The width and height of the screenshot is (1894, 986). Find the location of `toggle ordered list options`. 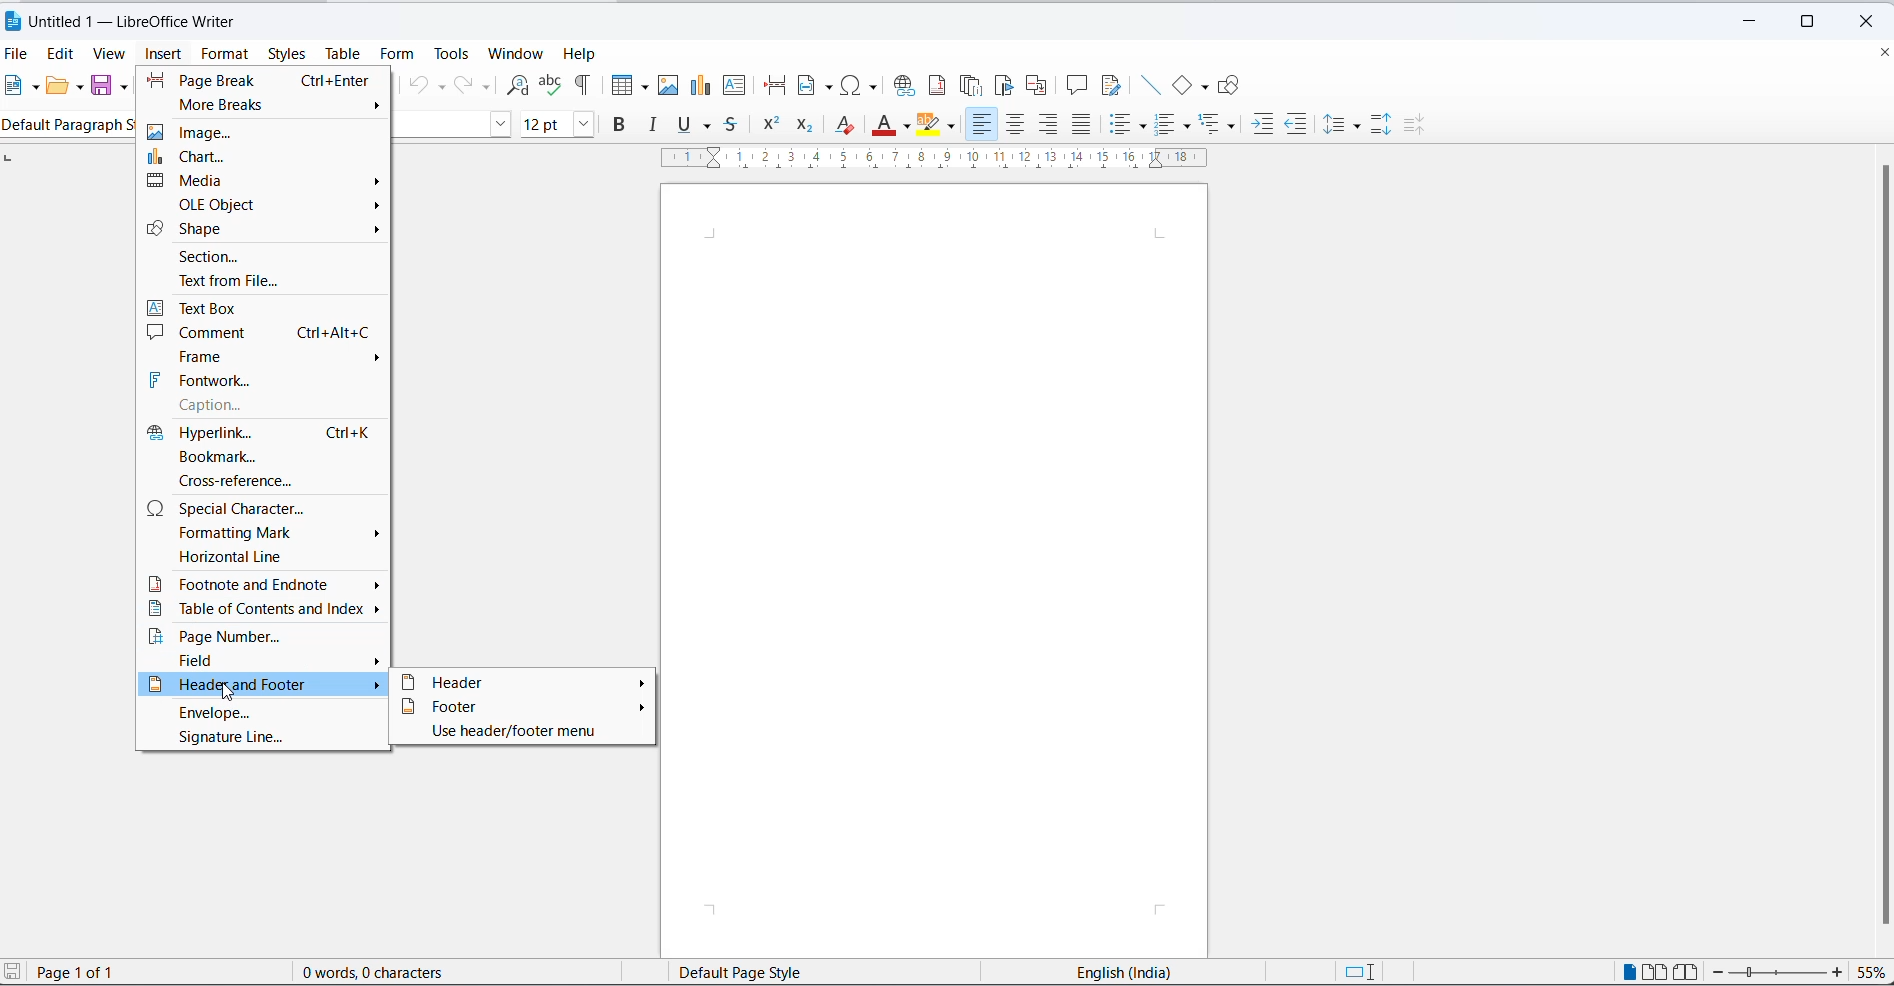

toggle ordered list options is located at coordinates (1187, 125).